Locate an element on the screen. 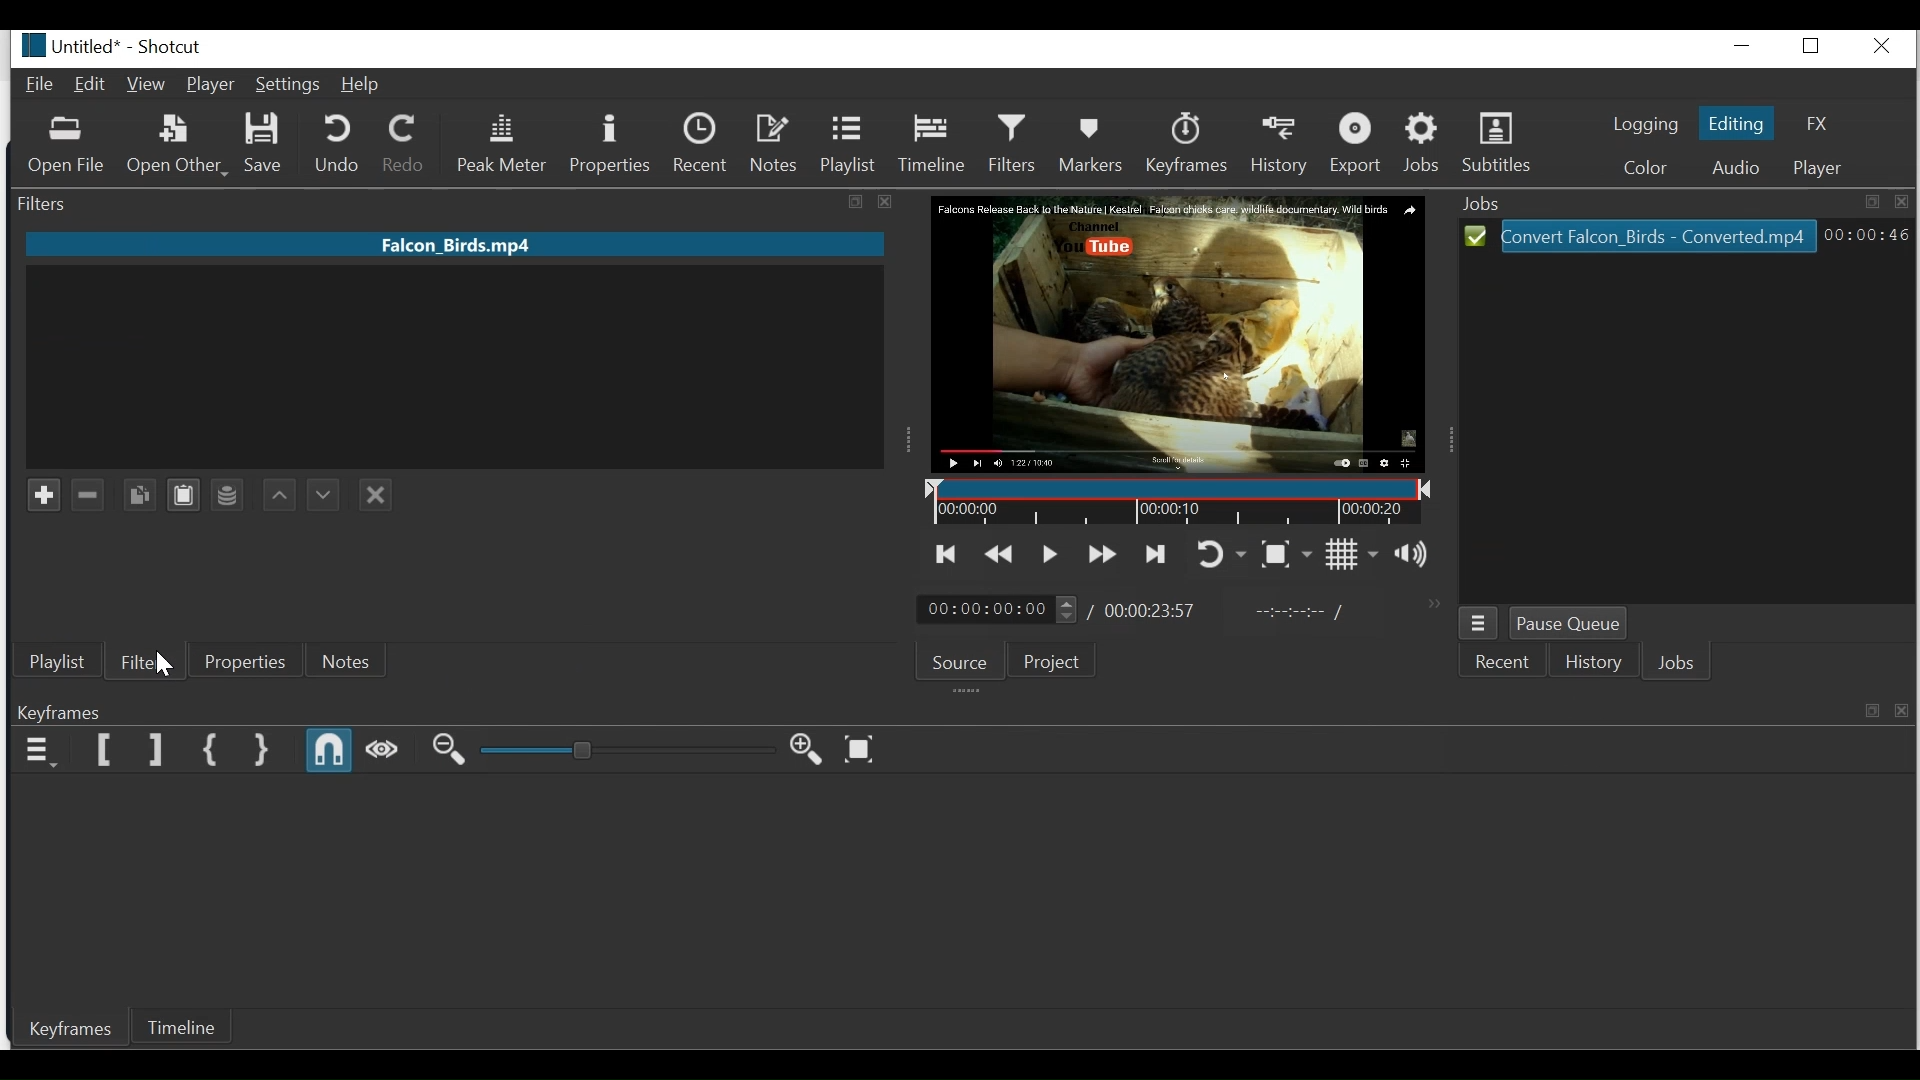 Image resolution: width=1920 pixels, height=1080 pixels. Help is located at coordinates (363, 85).